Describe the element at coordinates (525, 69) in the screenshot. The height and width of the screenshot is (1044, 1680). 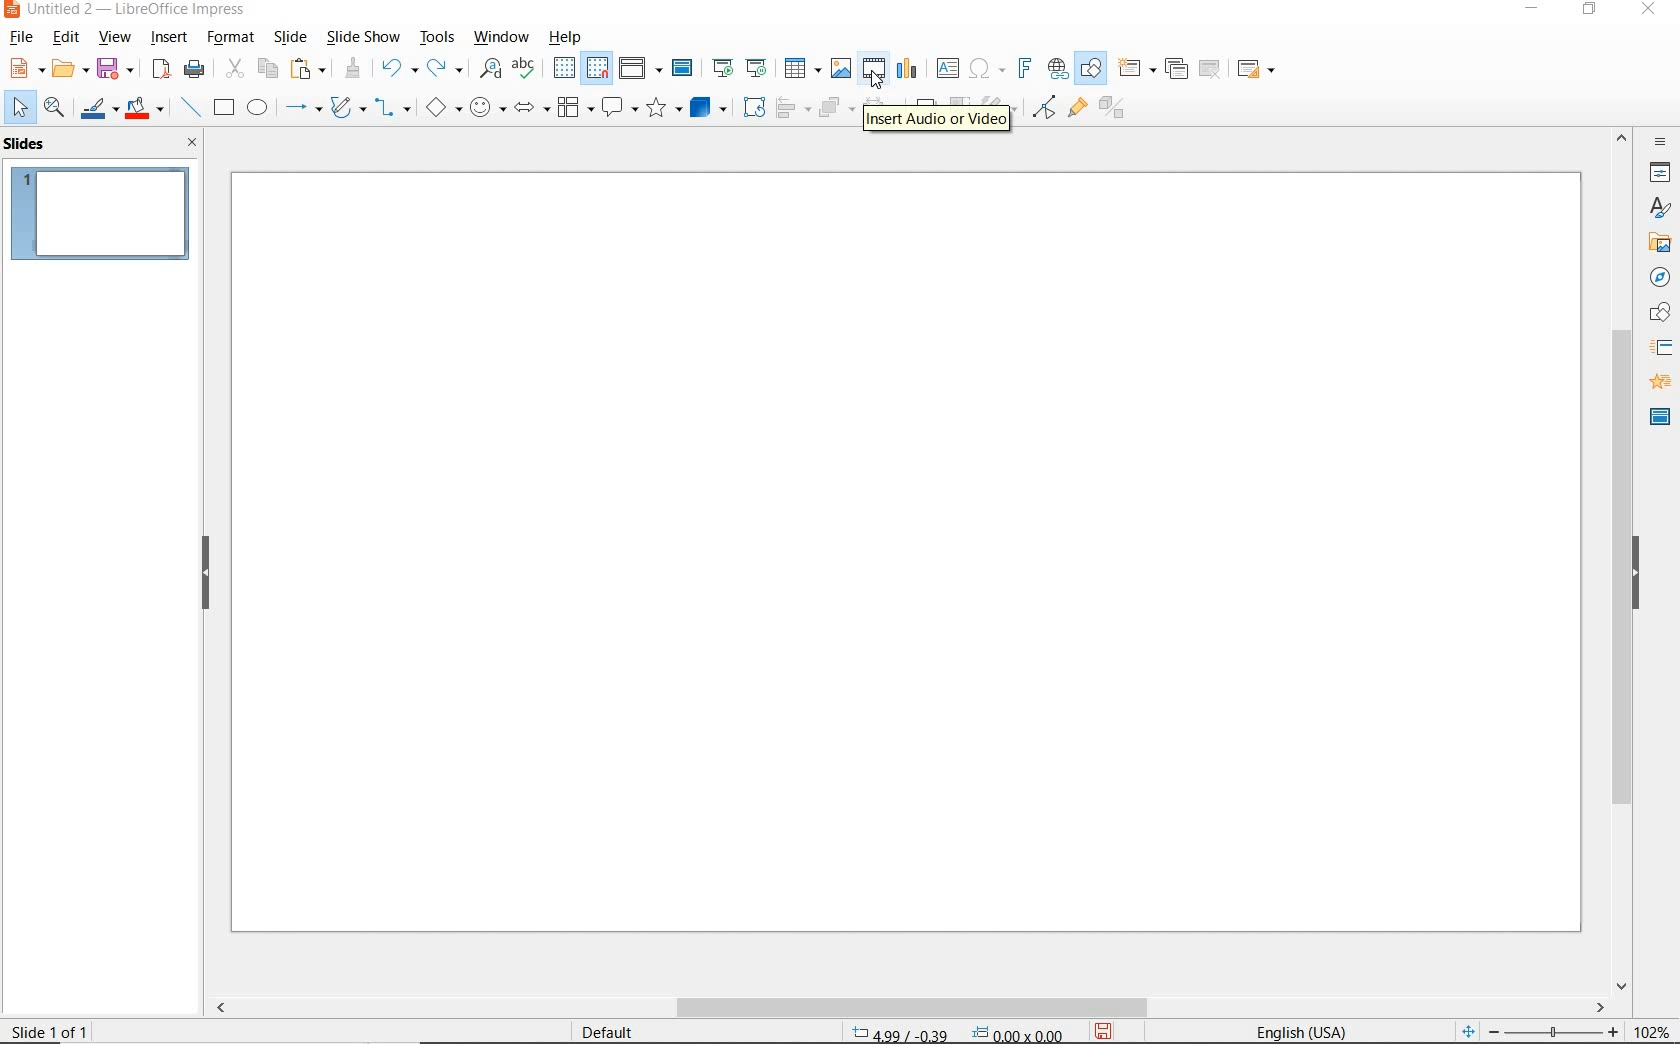
I see `SPELLING` at that location.